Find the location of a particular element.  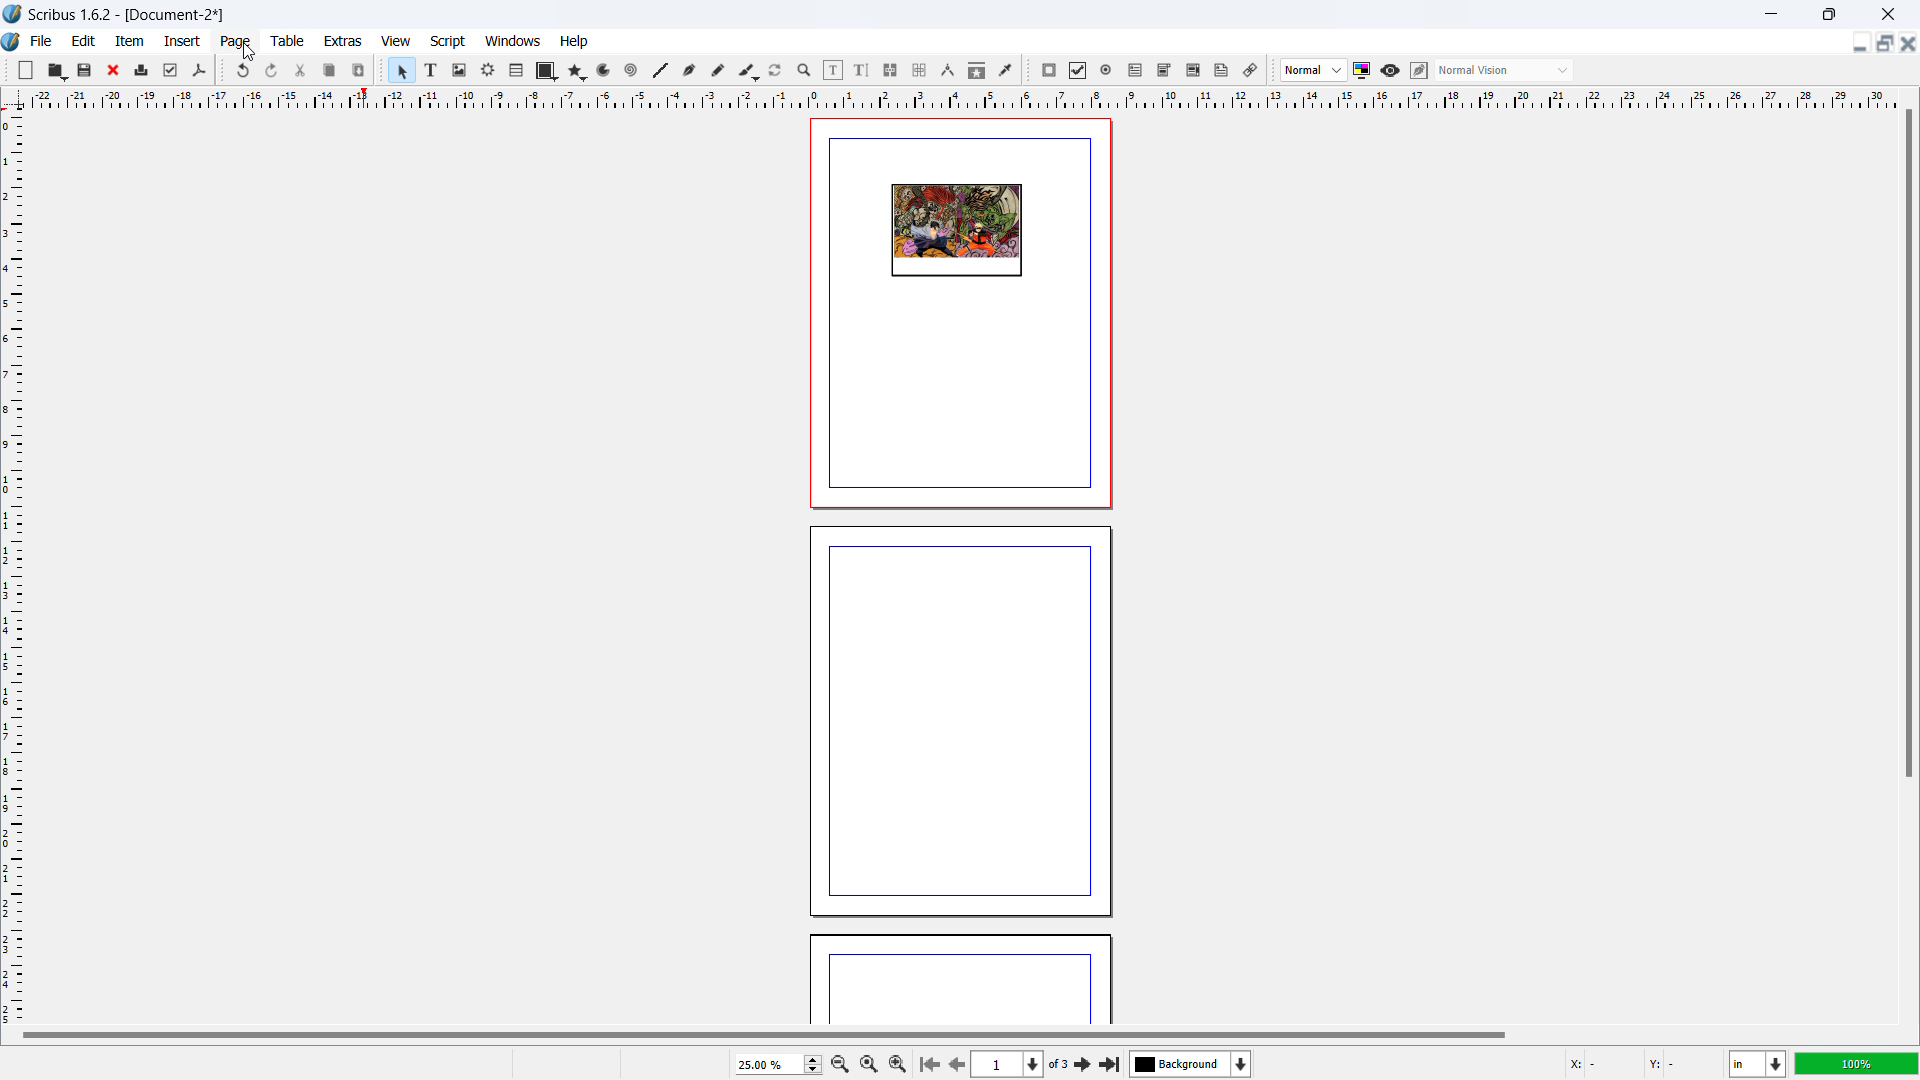

image frame is located at coordinates (459, 70).